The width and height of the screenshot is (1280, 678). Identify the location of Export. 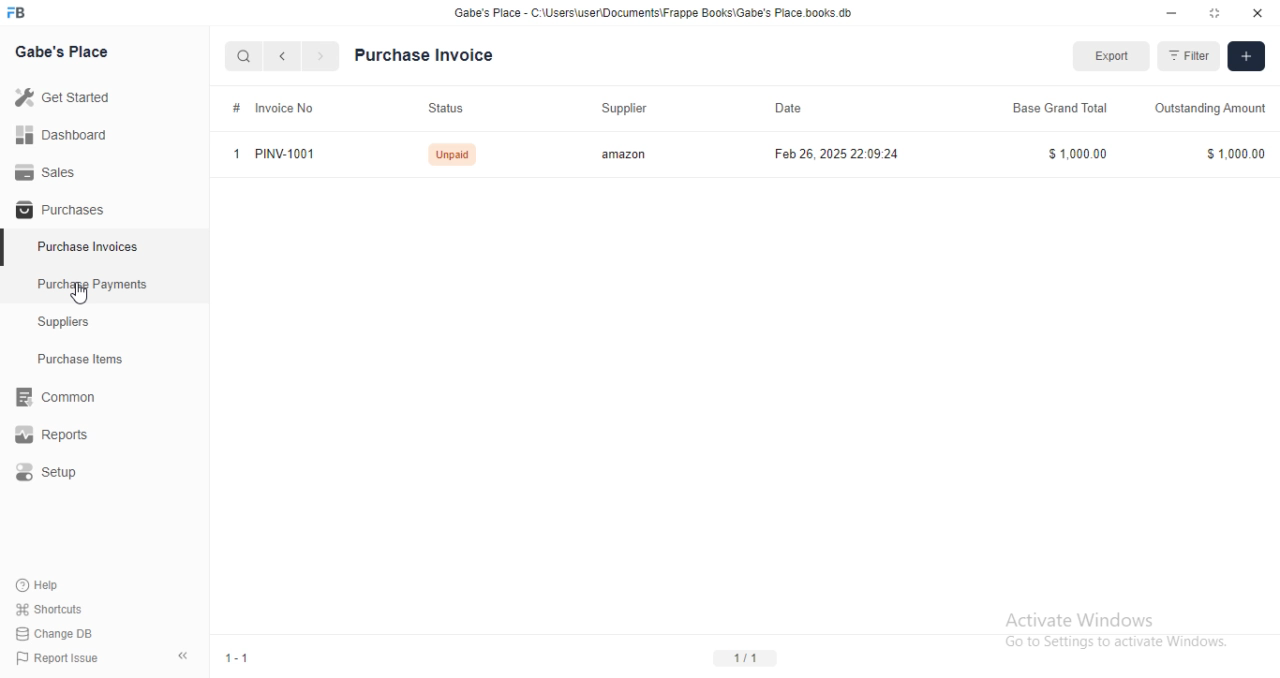
(1112, 56).